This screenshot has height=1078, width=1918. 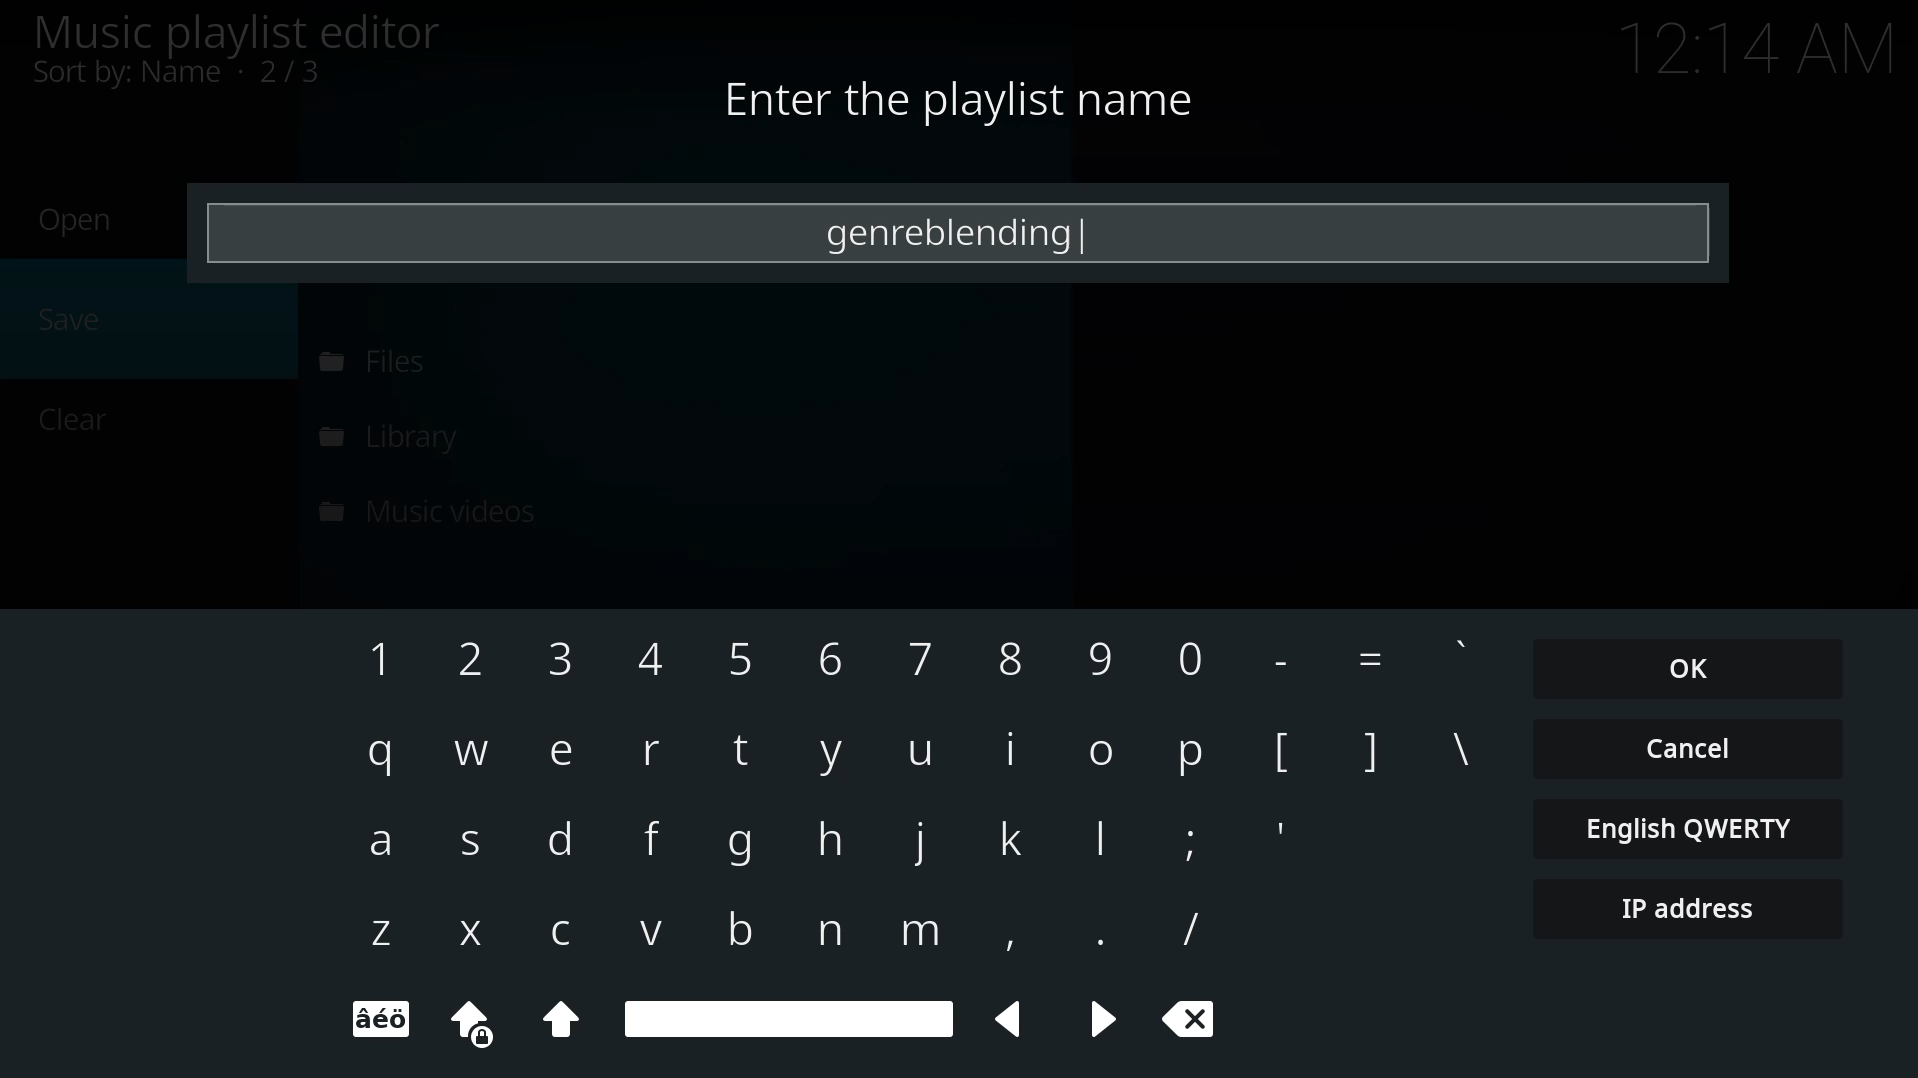 I want to click on music videos, so click(x=434, y=508).